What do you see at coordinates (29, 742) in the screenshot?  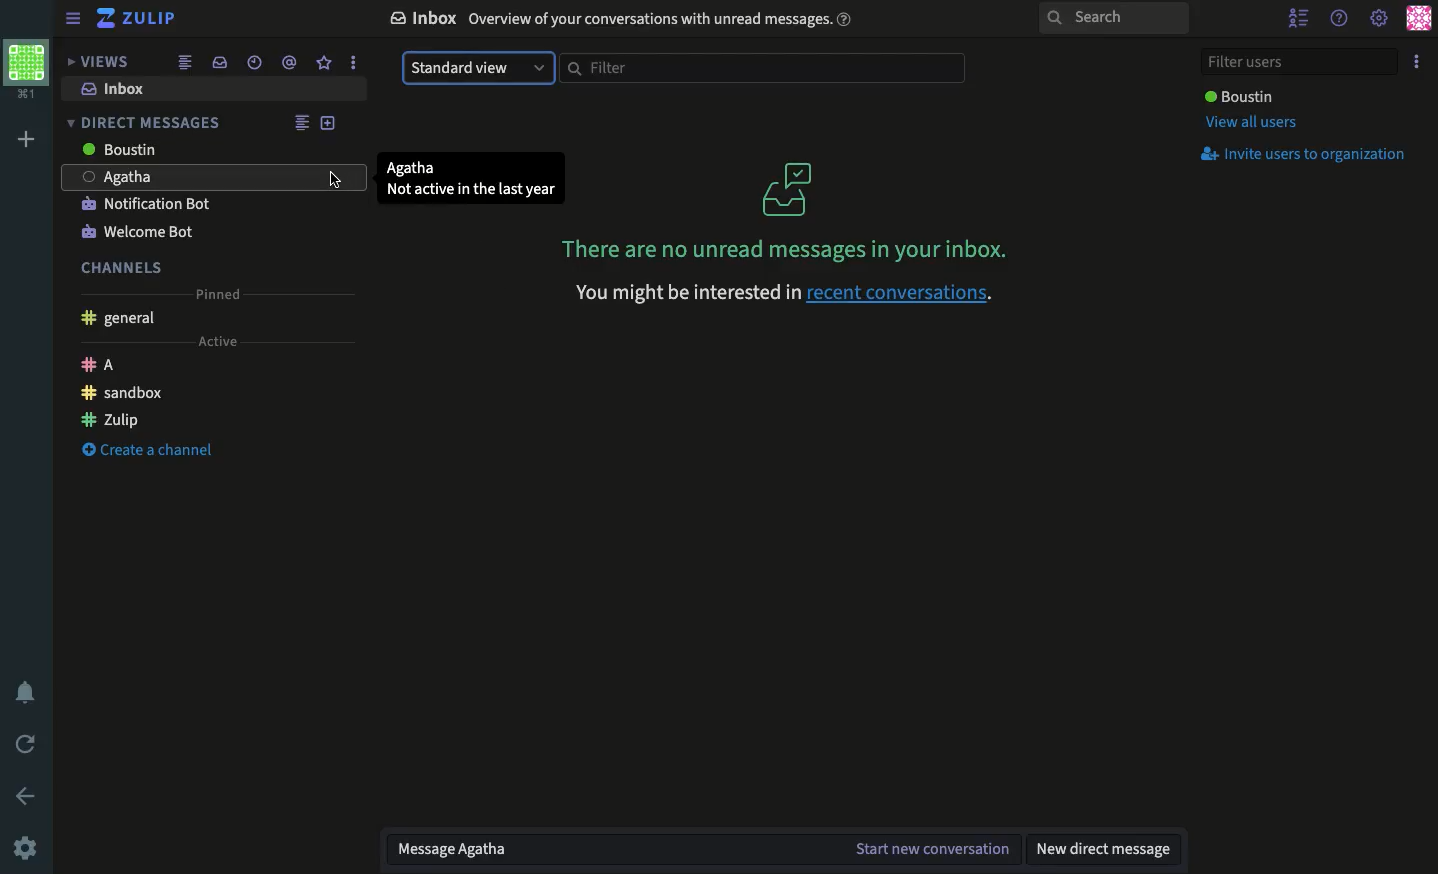 I see `Refresh` at bounding box center [29, 742].